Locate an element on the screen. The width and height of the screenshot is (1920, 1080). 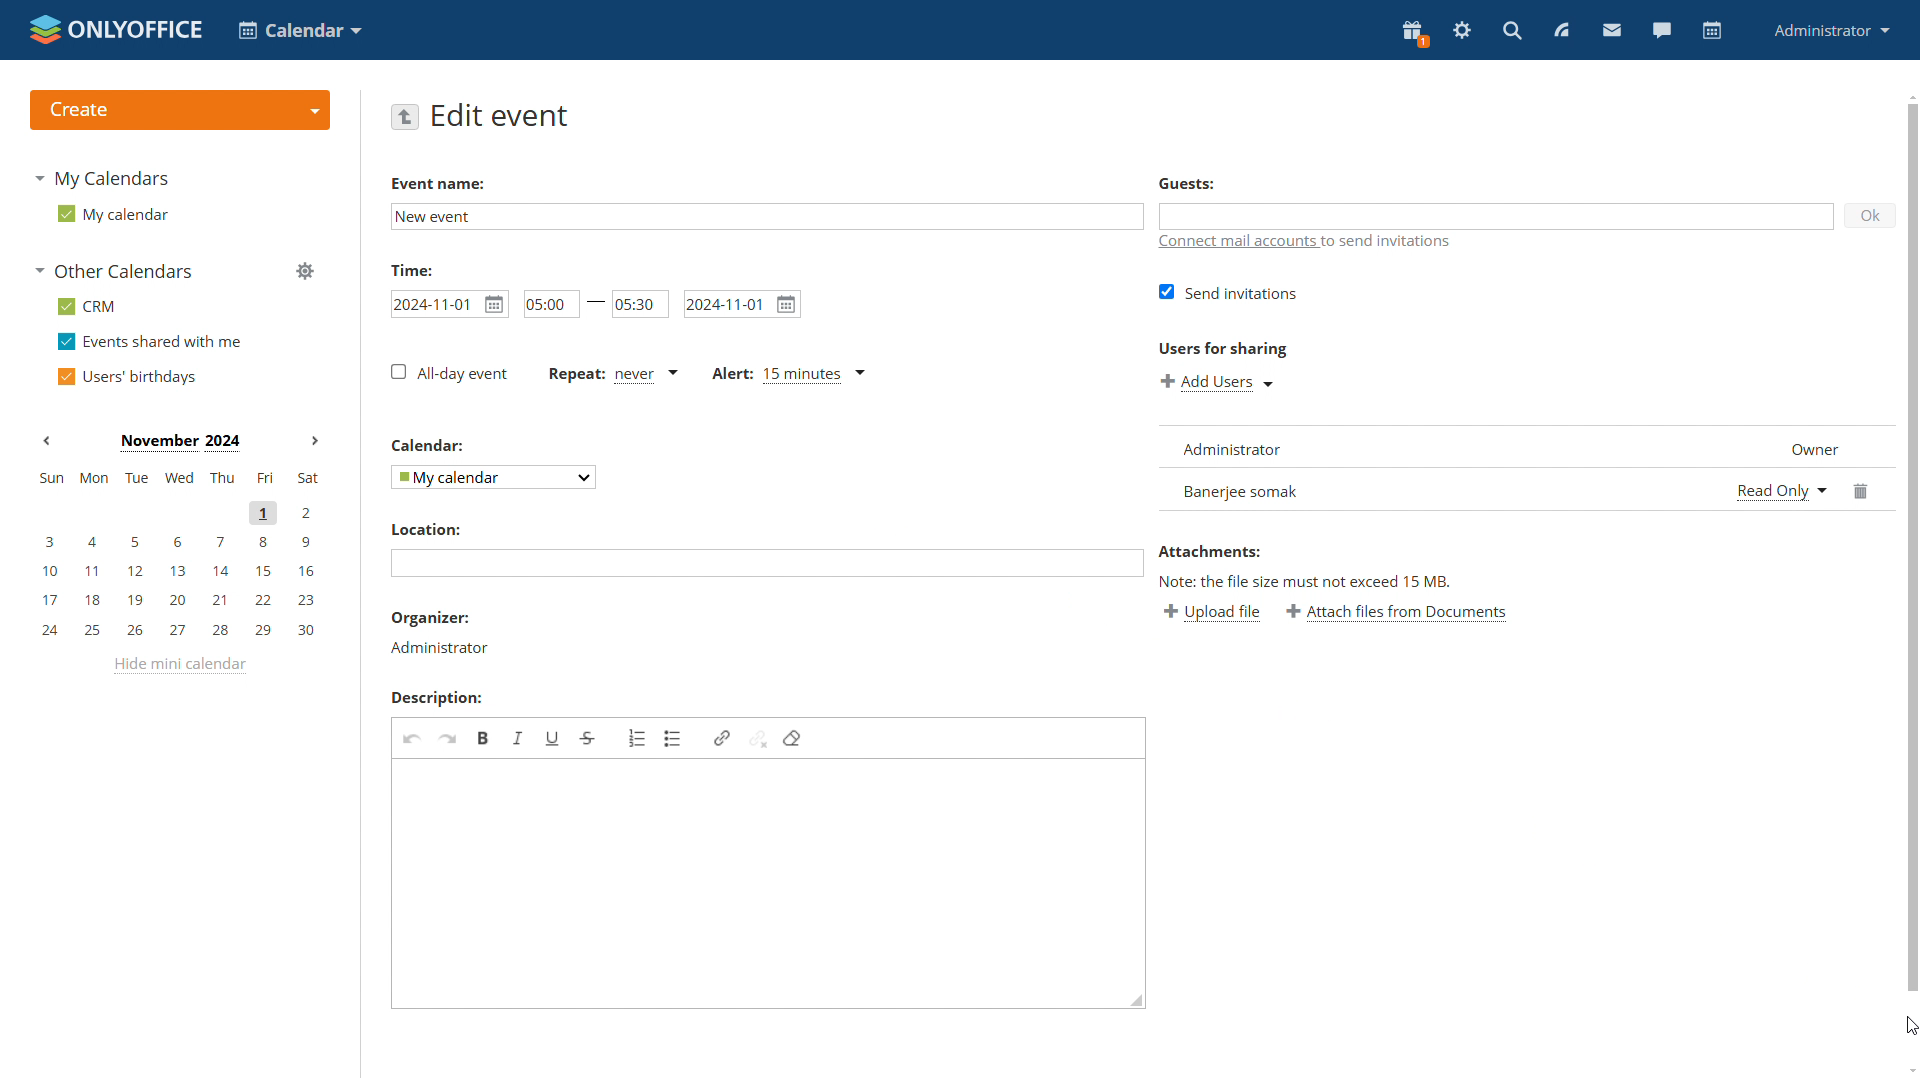
unlink is located at coordinates (758, 738).